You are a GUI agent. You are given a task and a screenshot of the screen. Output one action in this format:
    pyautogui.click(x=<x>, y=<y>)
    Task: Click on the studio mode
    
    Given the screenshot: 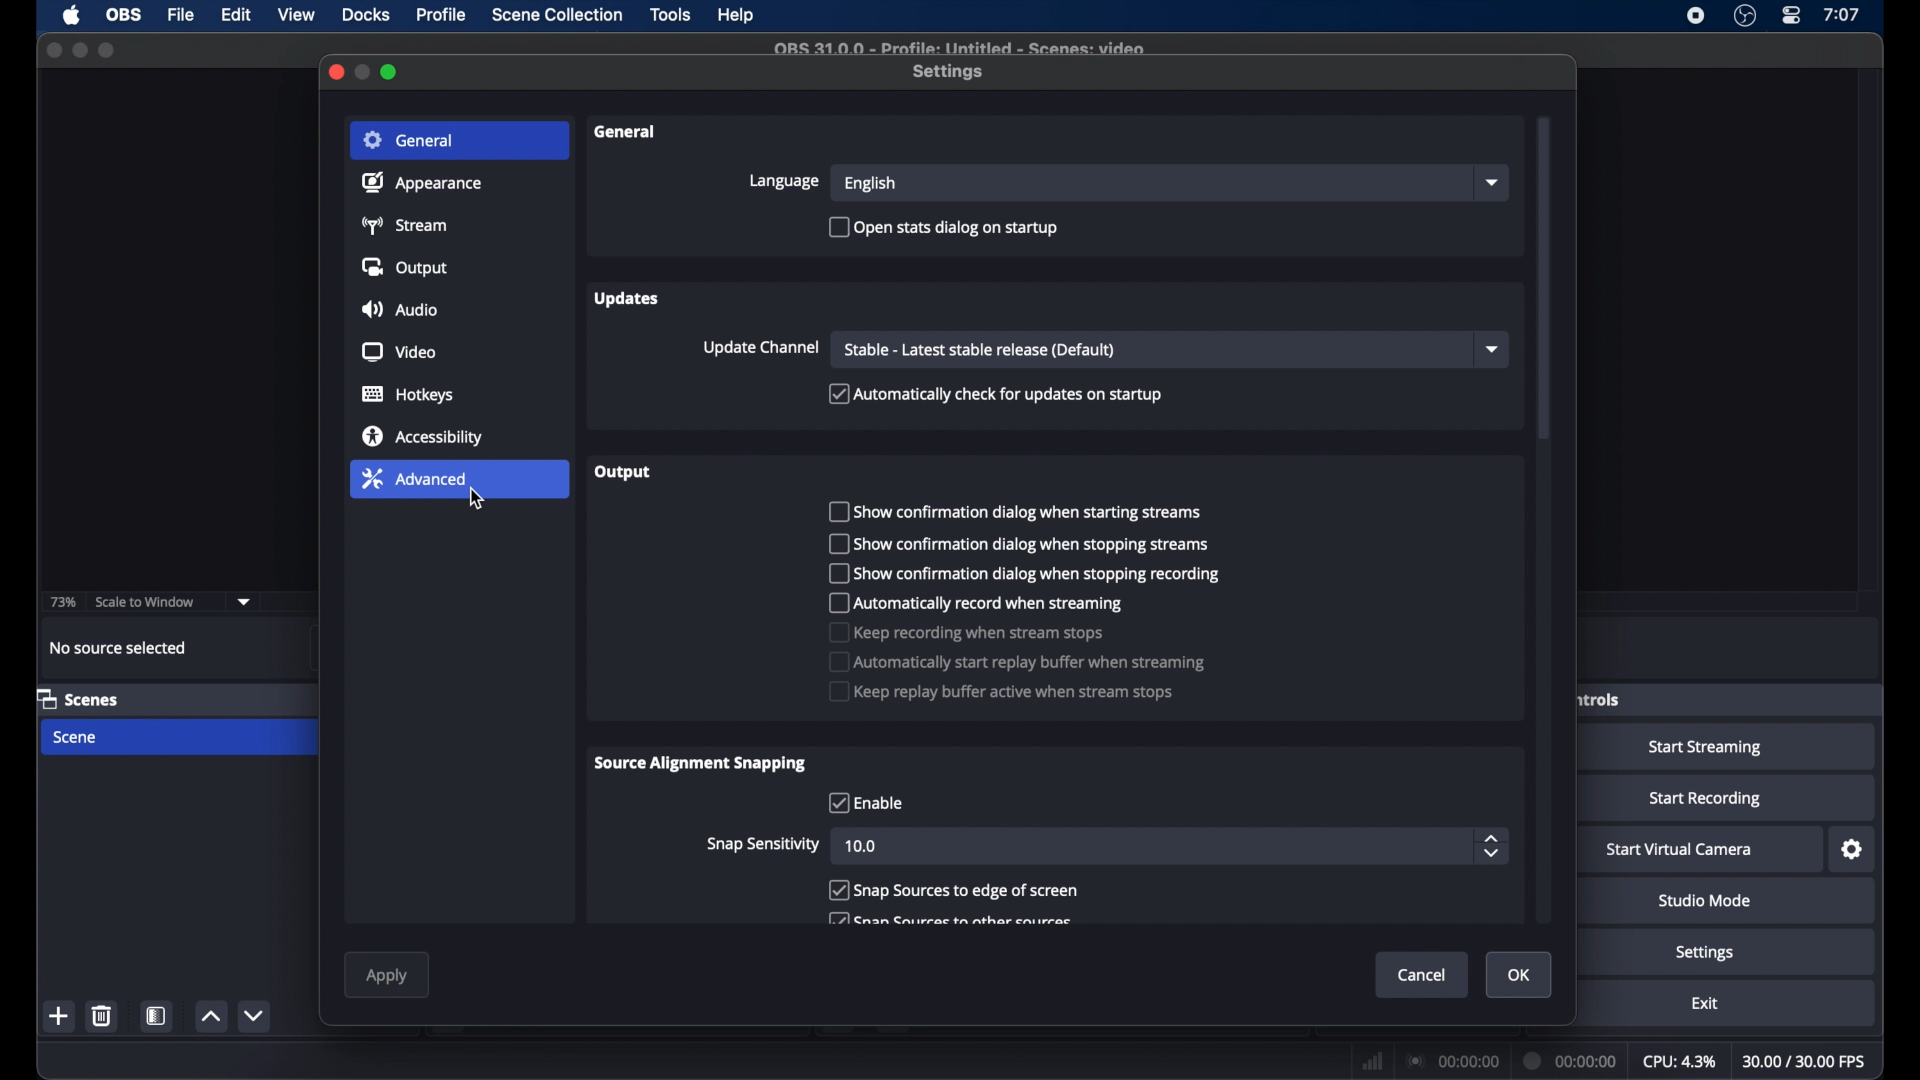 What is the action you would take?
    pyautogui.click(x=1706, y=901)
    